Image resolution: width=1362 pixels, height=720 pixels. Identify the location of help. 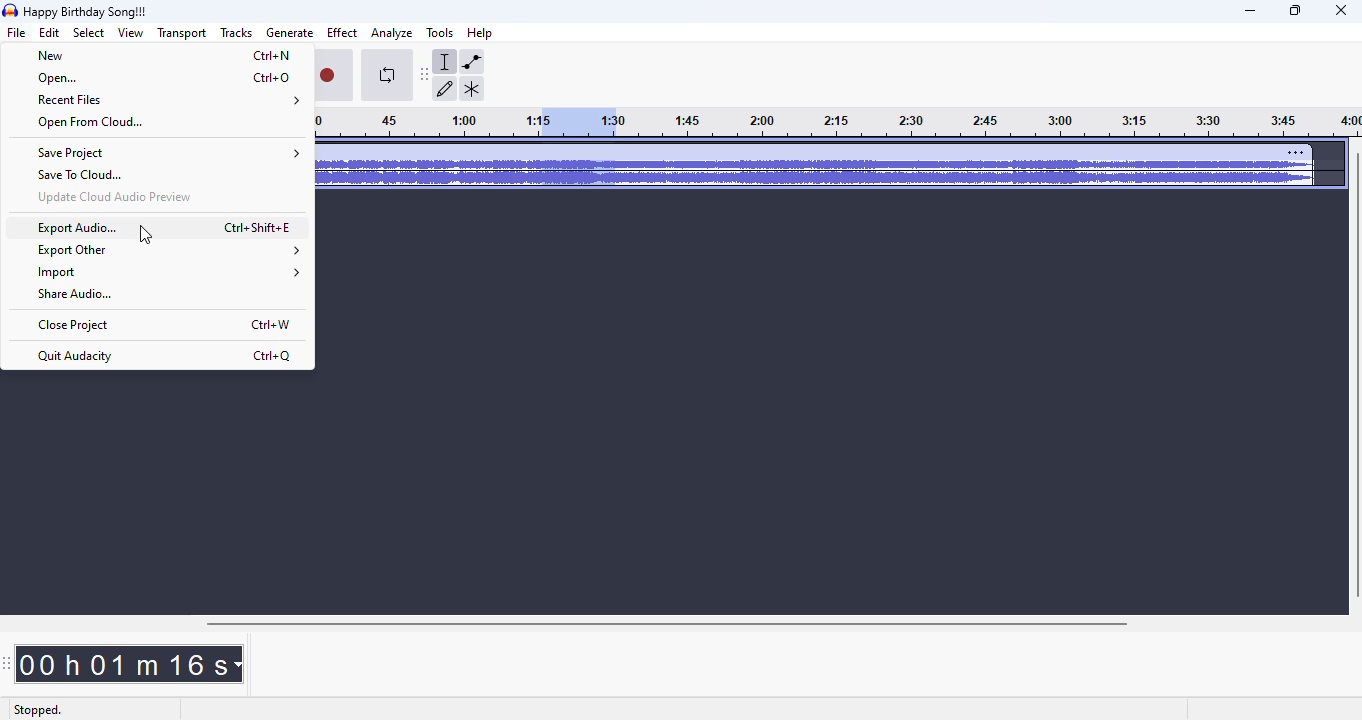
(481, 32).